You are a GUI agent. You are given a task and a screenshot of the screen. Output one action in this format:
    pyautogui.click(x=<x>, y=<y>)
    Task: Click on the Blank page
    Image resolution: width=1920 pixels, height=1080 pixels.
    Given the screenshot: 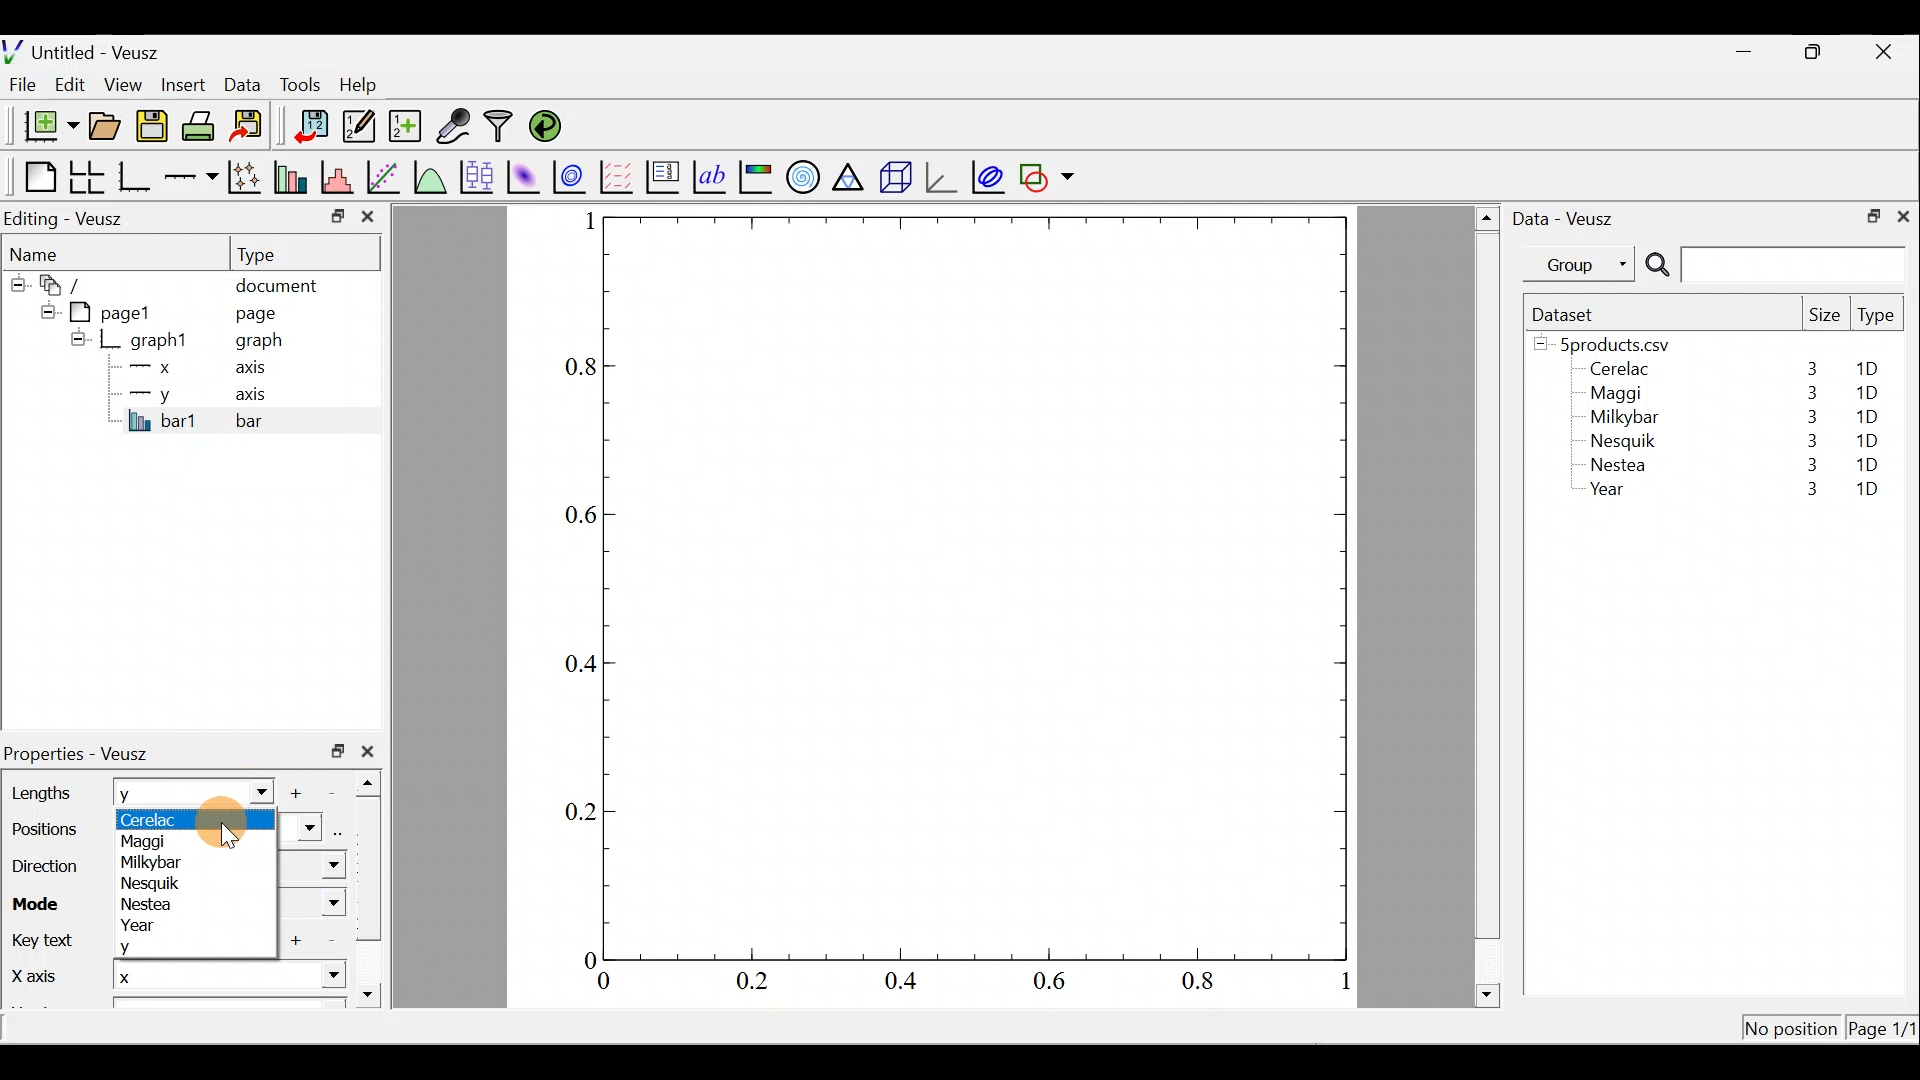 What is the action you would take?
    pyautogui.click(x=35, y=177)
    